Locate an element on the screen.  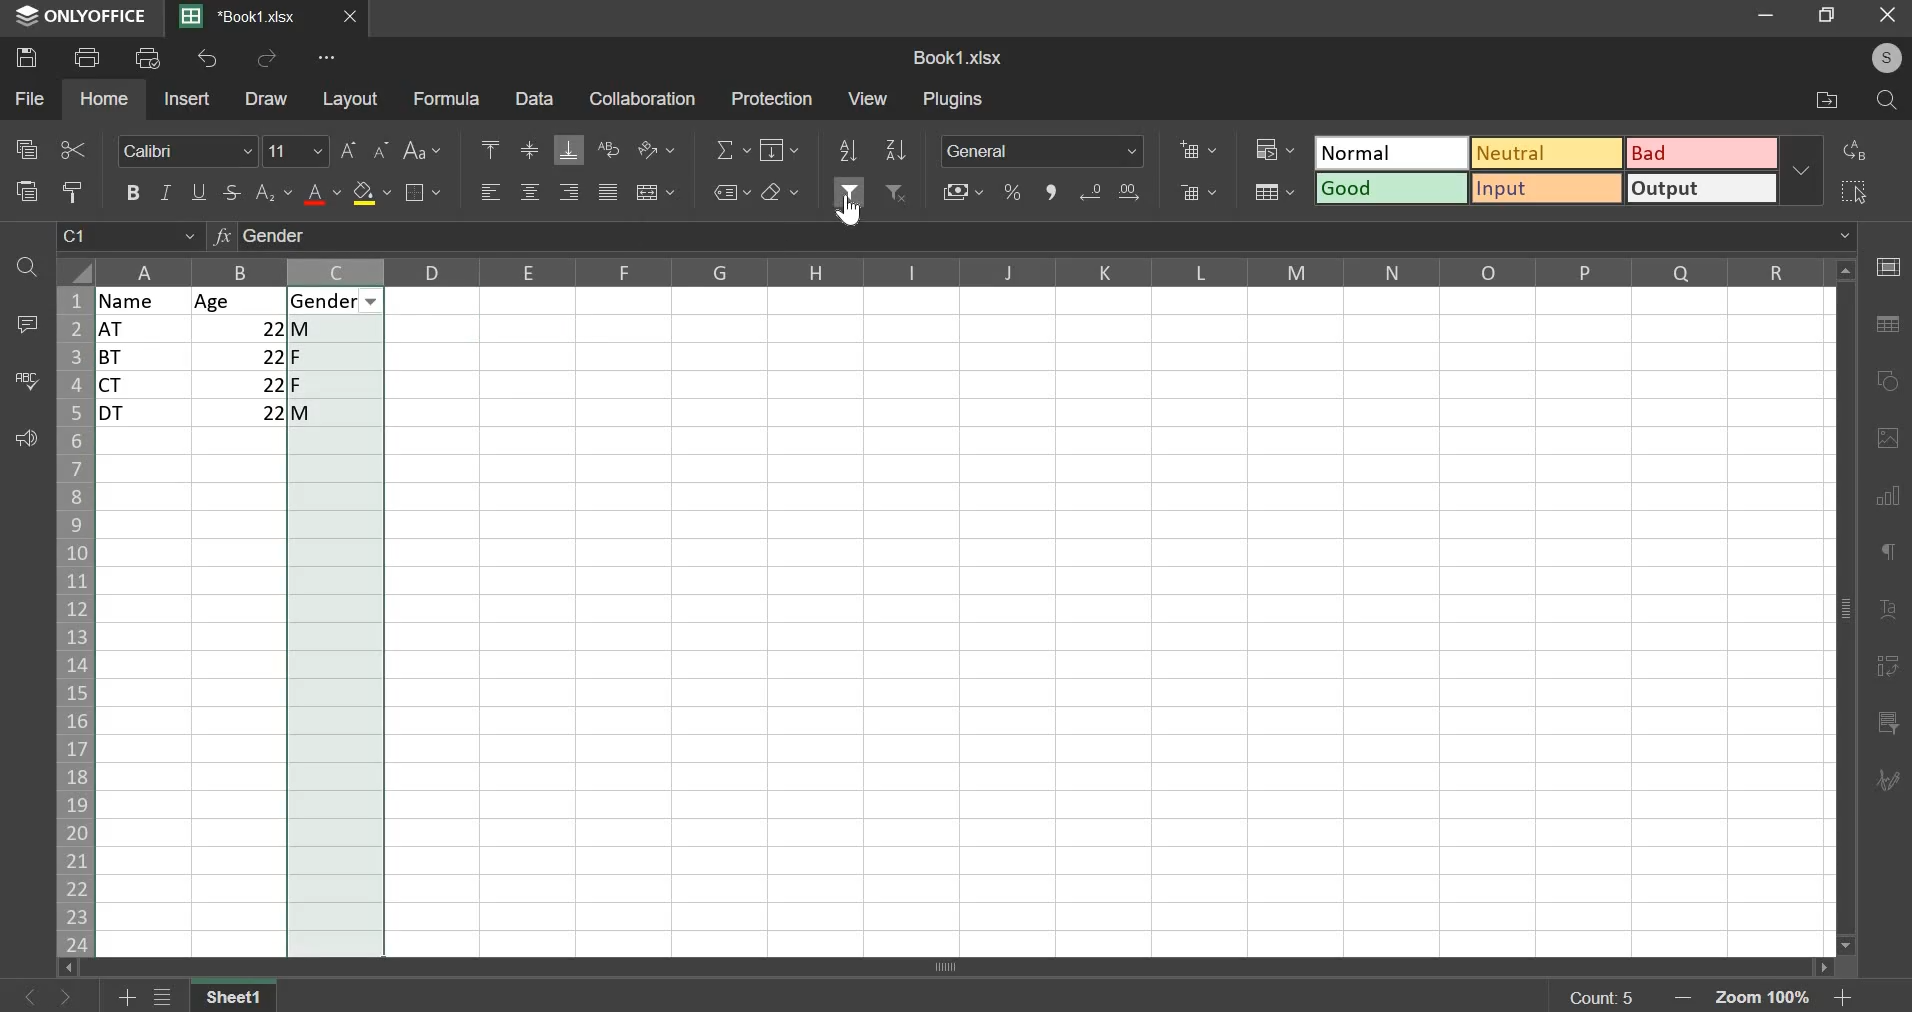
increase decimal is located at coordinates (1127, 191).